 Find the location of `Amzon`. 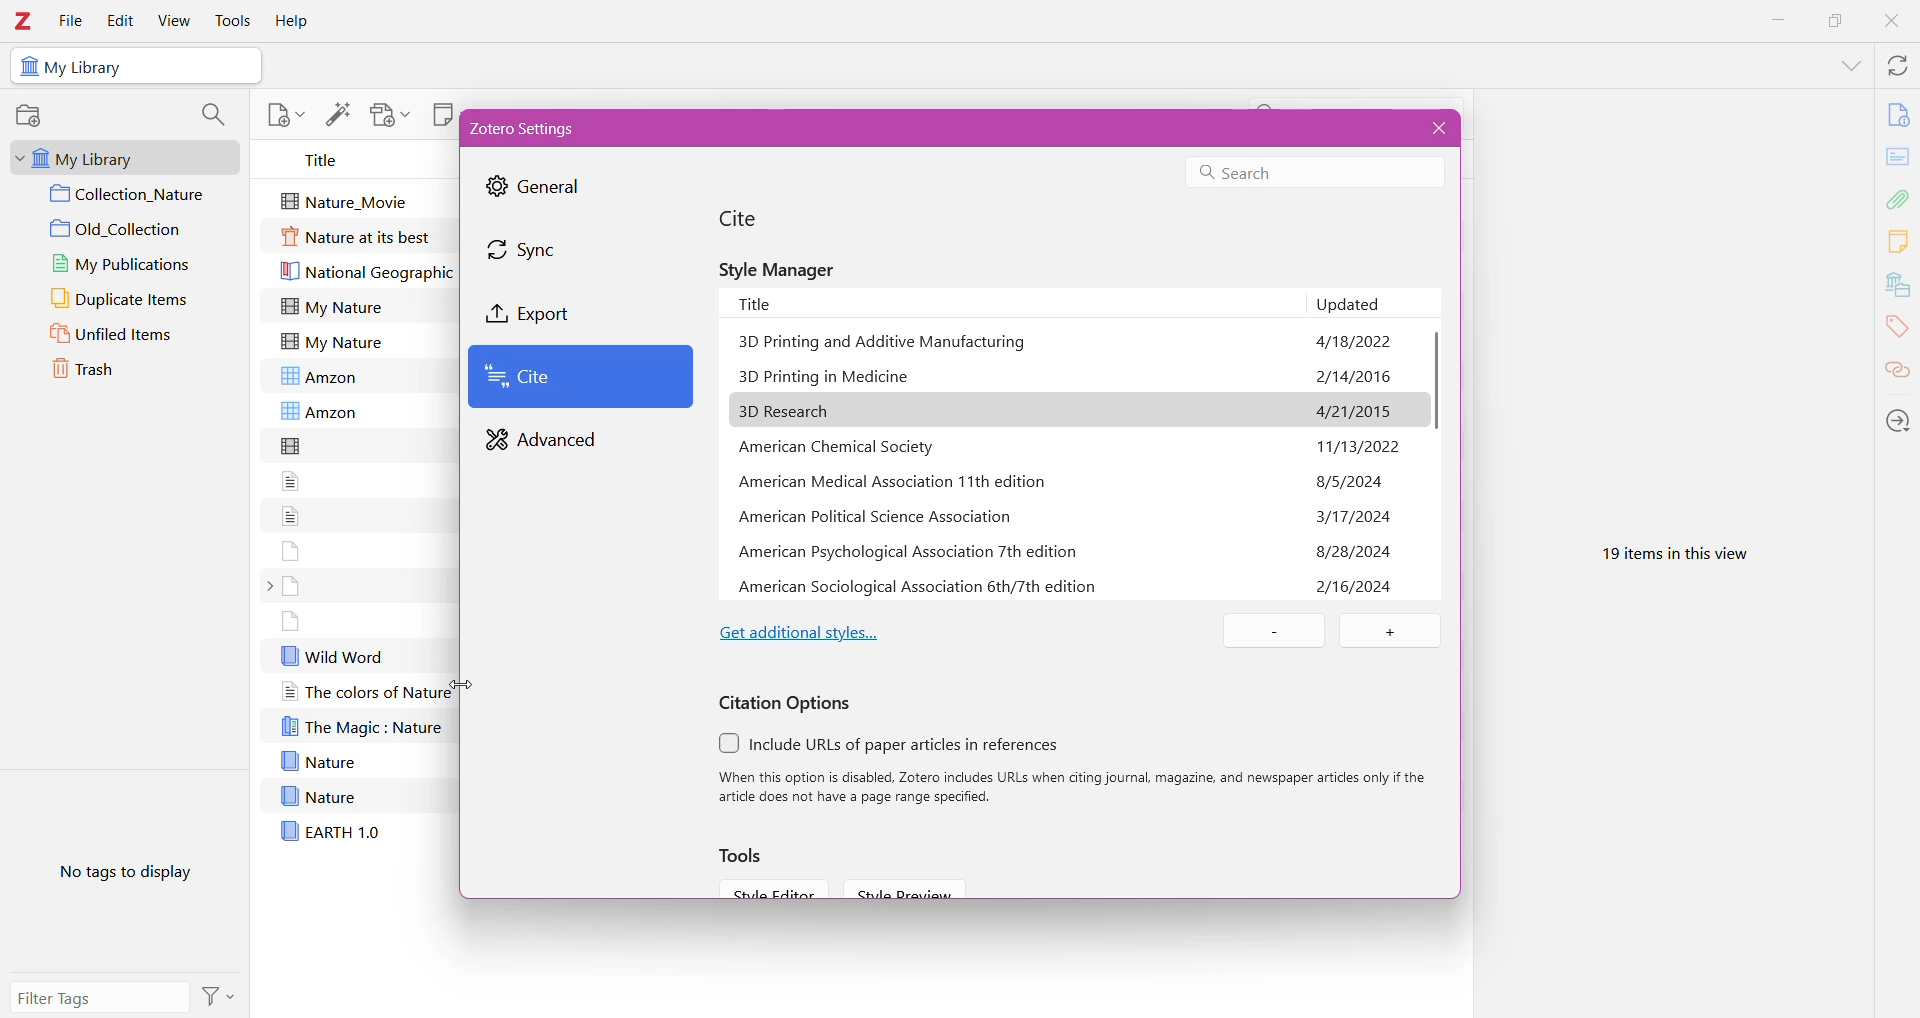

Amzon is located at coordinates (320, 412).